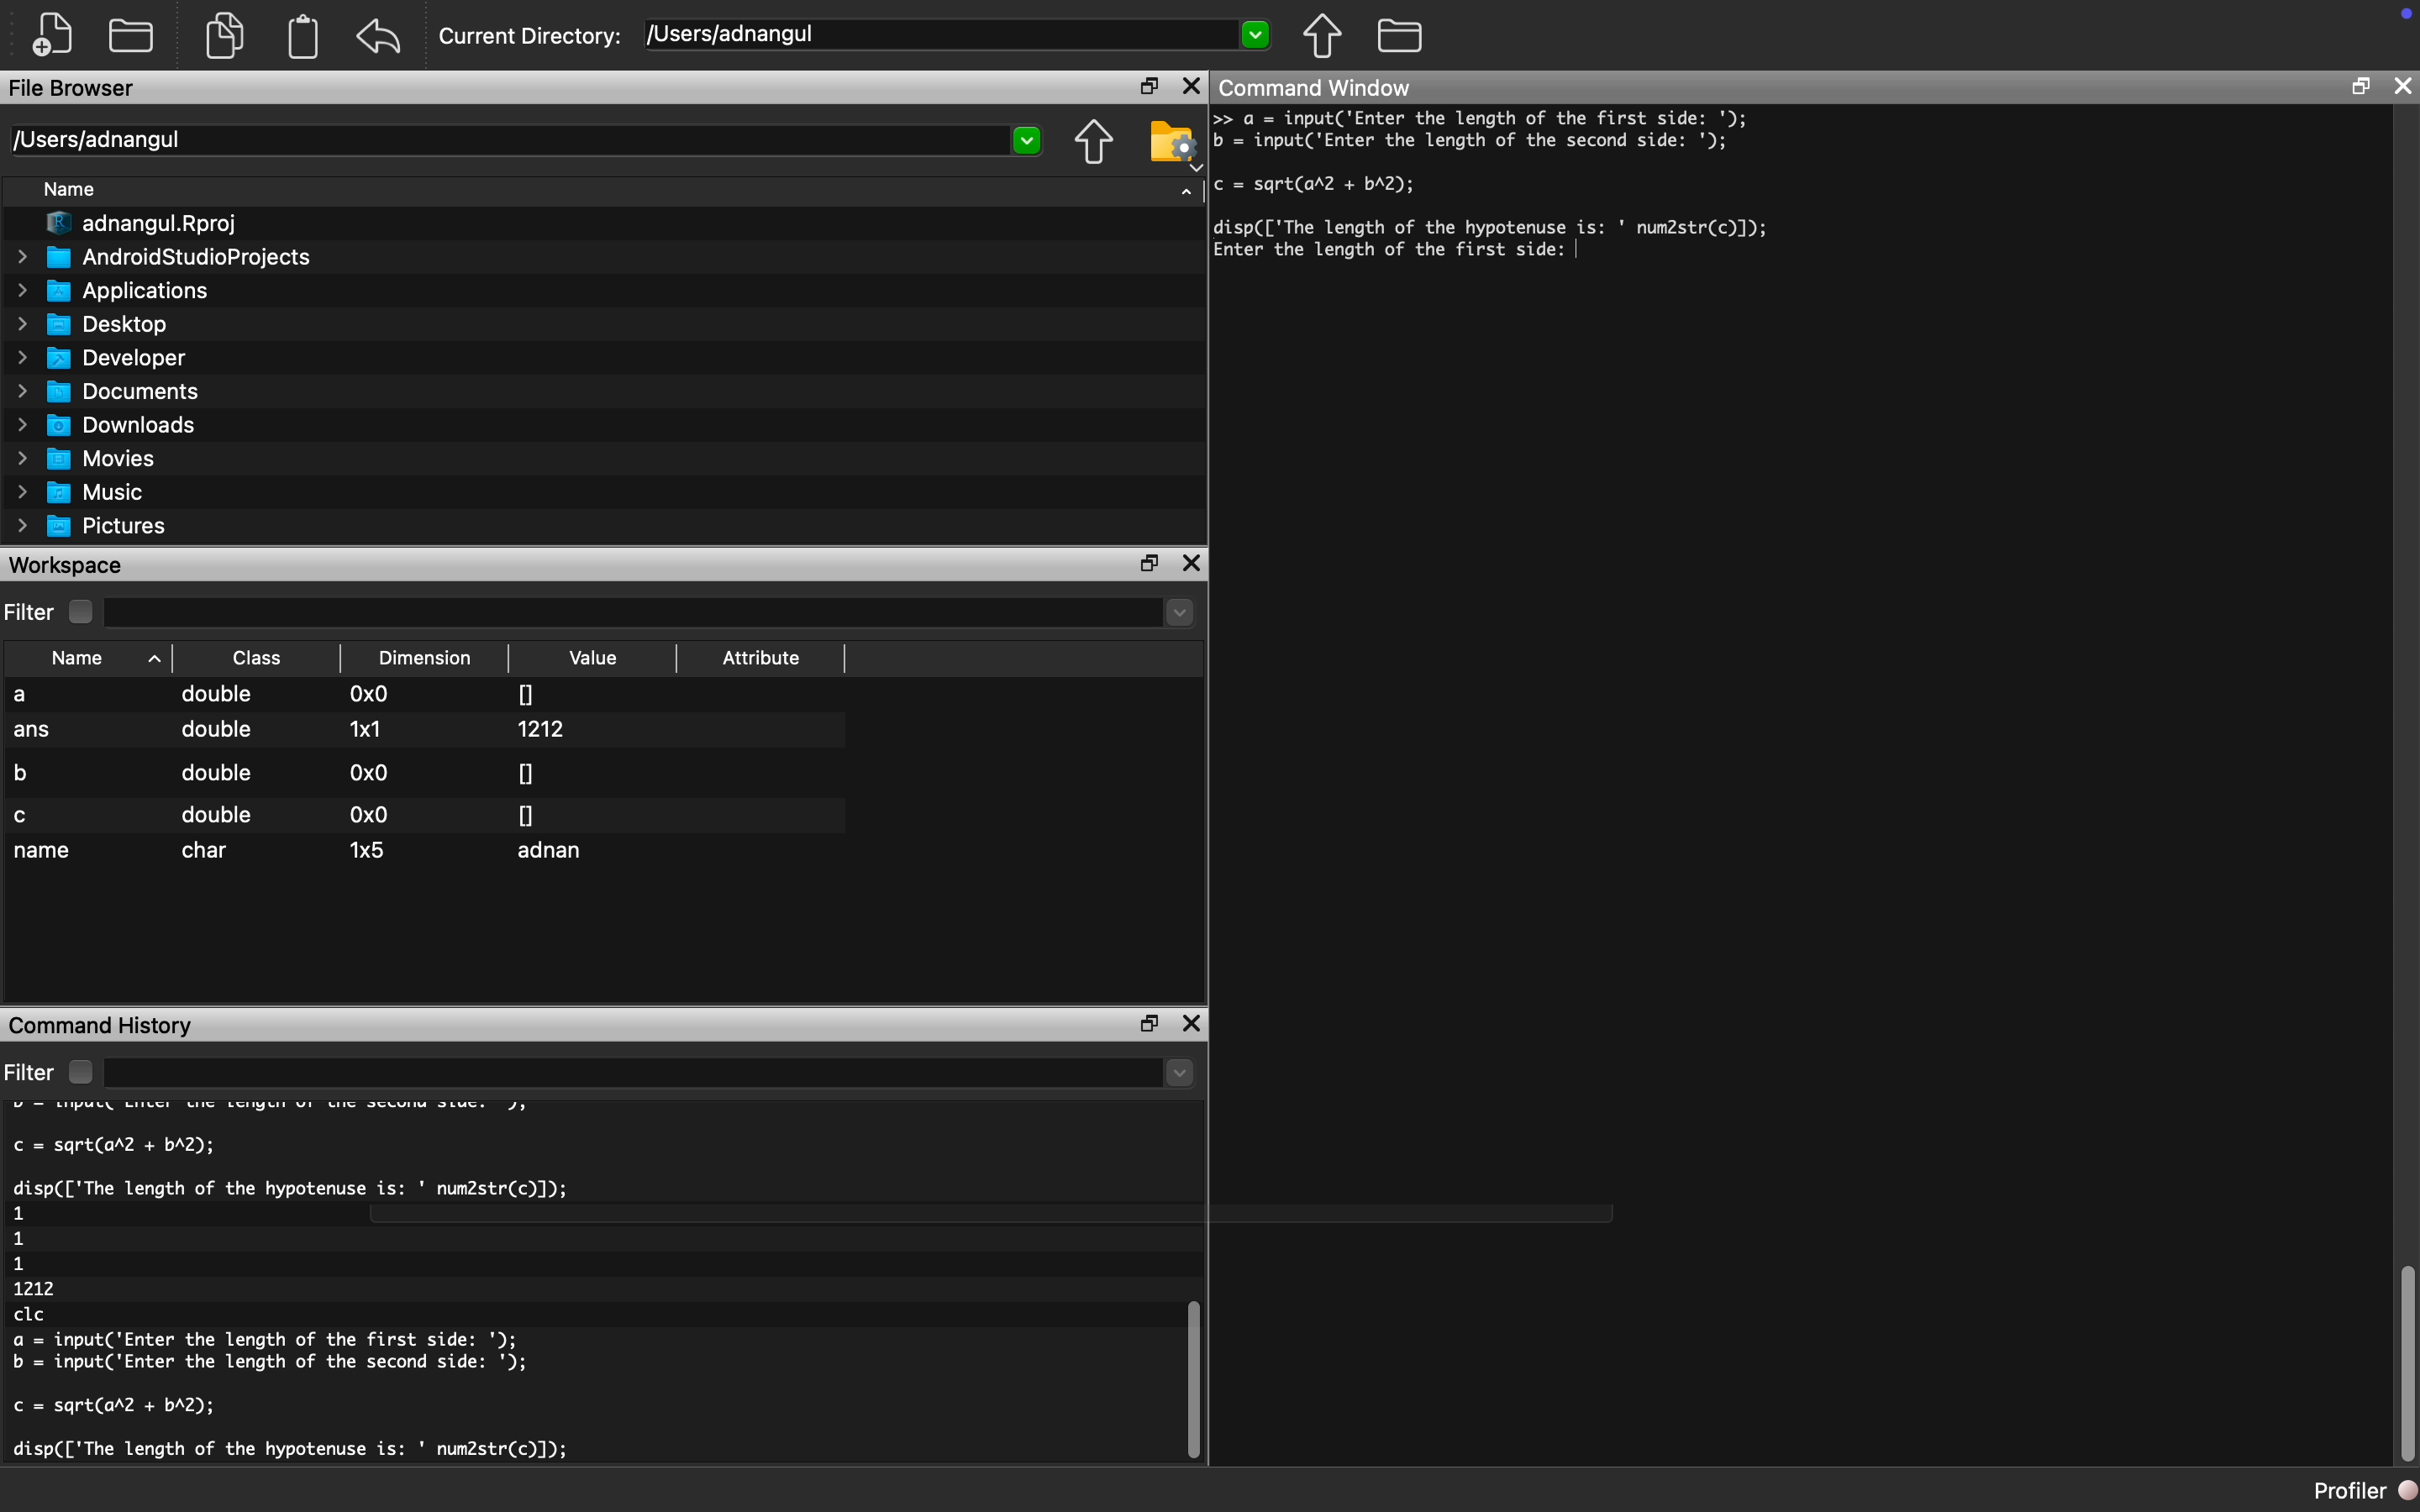 This screenshot has width=2420, height=1512. What do you see at coordinates (92, 493) in the screenshot?
I see `Music` at bounding box center [92, 493].